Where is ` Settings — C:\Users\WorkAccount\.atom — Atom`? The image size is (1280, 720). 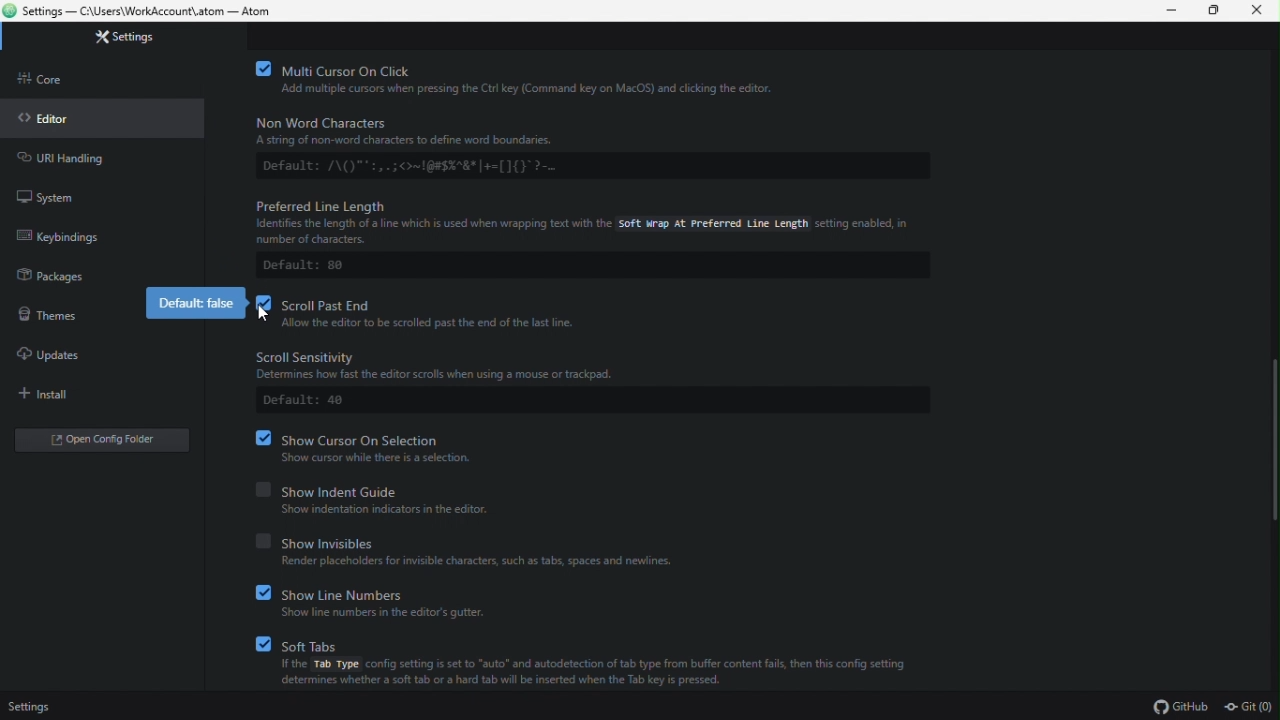  Settings — C:\Users\WorkAccount\.atom — Atom is located at coordinates (144, 10).